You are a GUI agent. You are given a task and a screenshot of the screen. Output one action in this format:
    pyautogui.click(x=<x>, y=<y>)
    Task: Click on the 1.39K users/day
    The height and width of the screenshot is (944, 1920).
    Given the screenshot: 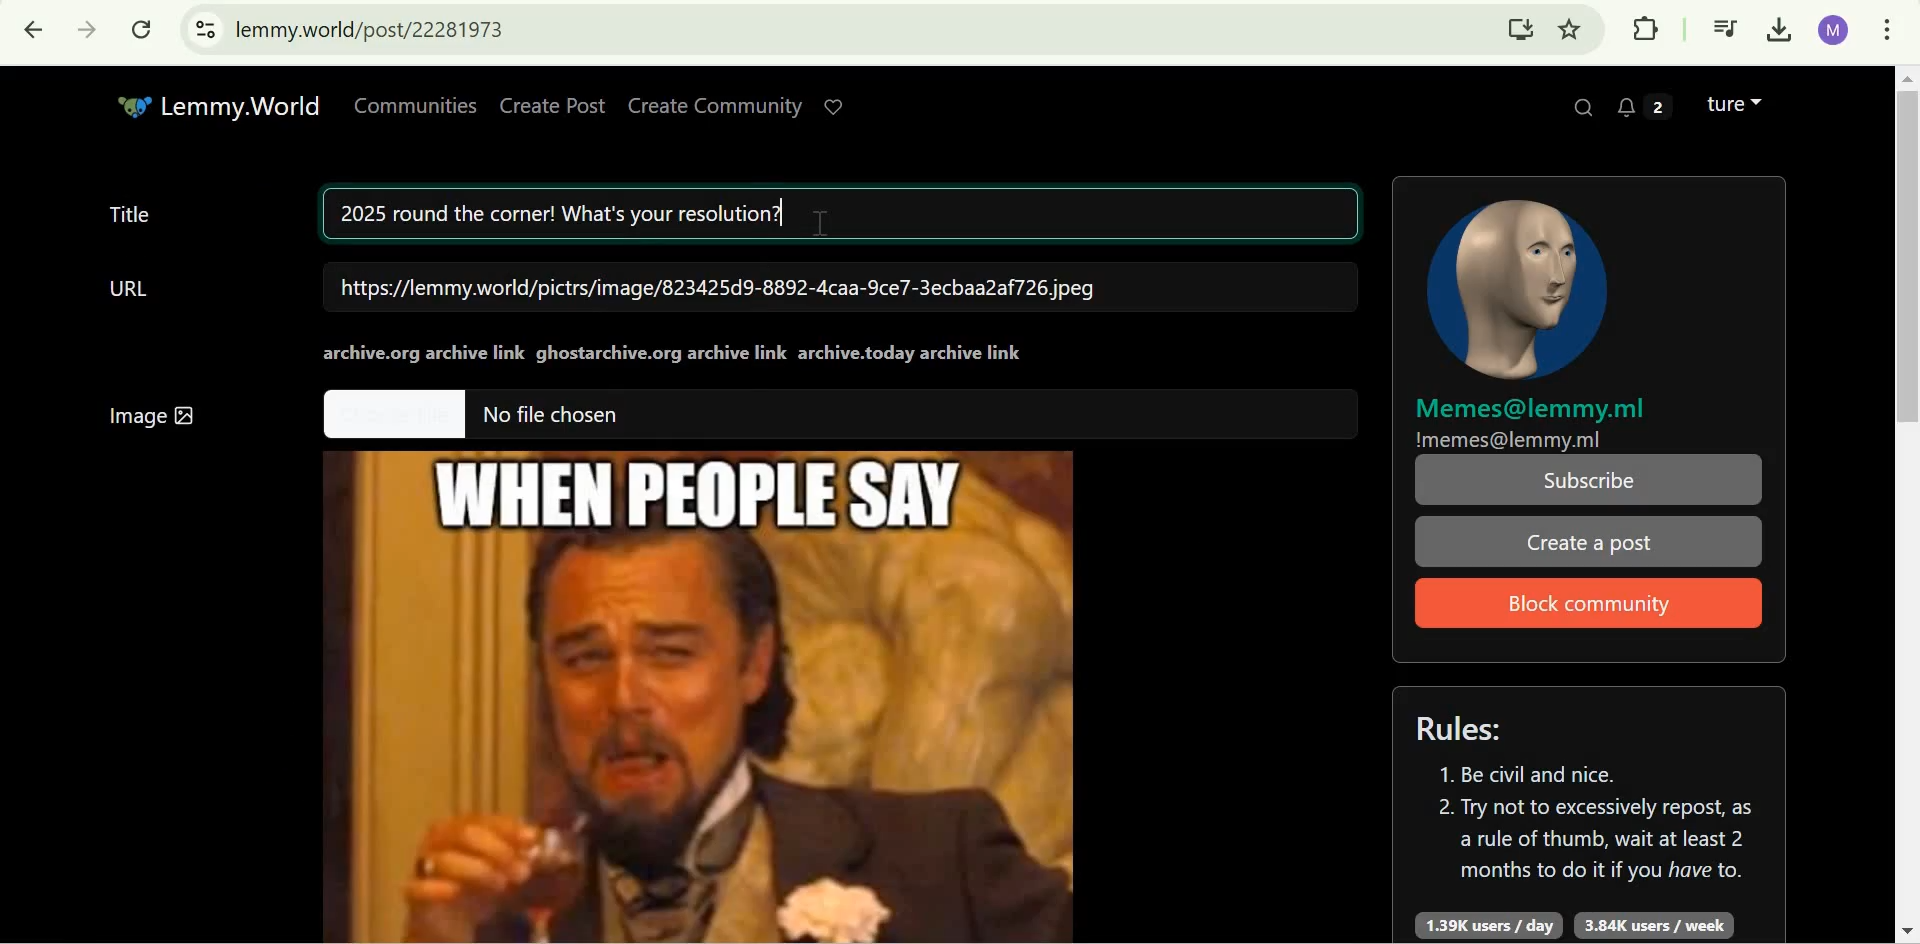 What is the action you would take?
    pyautogui.click(x=1490, y=926)
    